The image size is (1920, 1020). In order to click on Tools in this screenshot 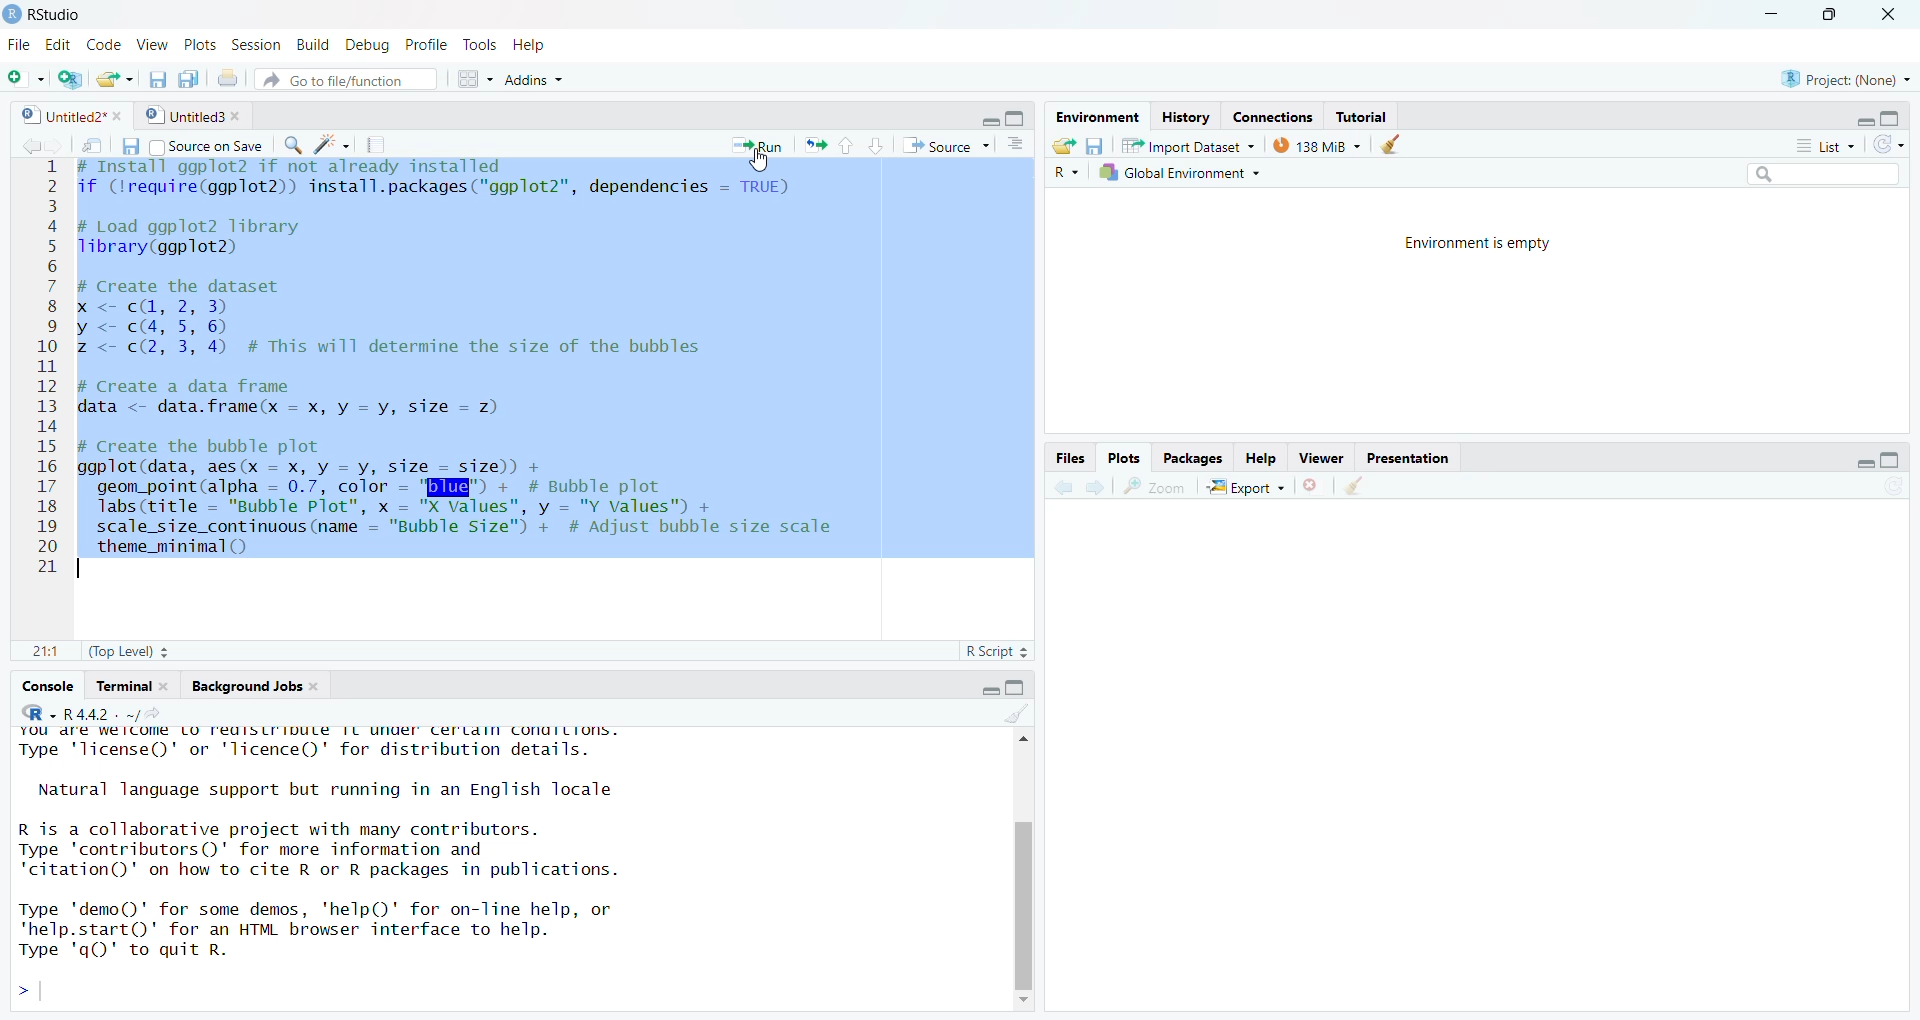, I will do `click(476, 44)`.